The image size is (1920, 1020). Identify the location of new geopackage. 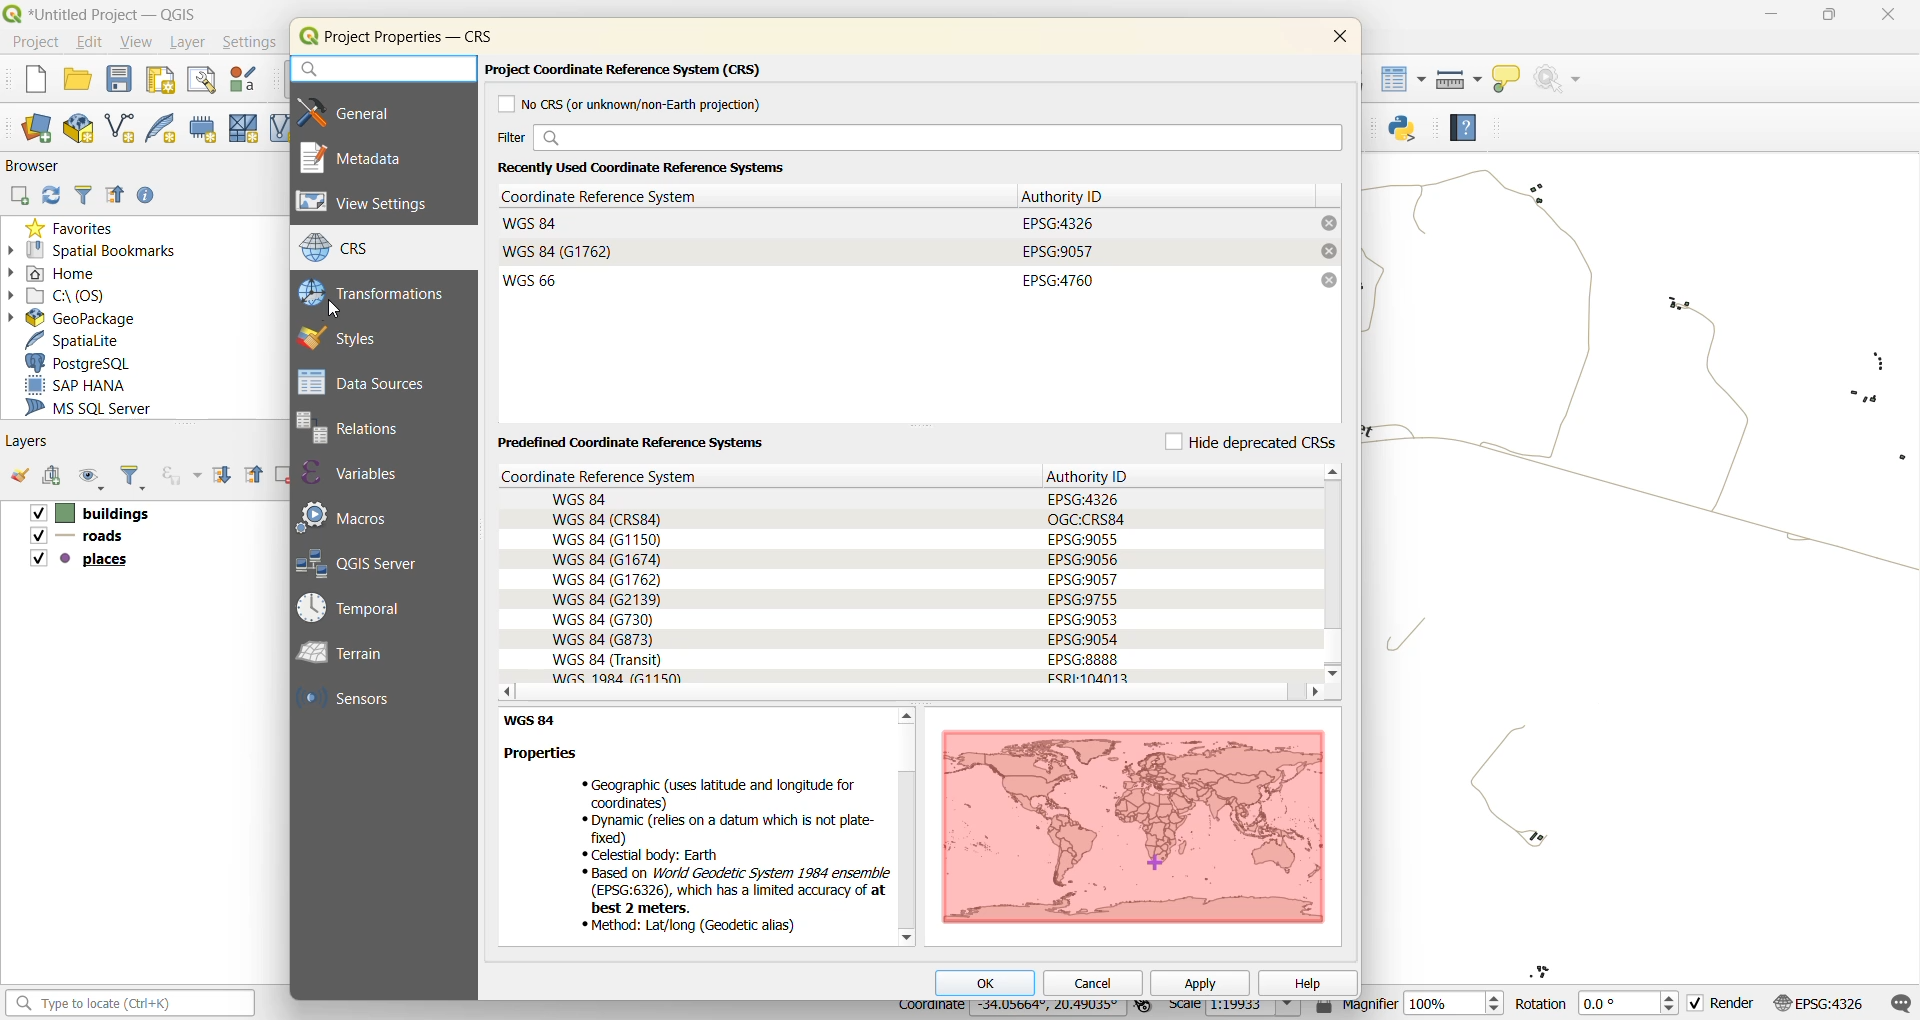
(78, 126).